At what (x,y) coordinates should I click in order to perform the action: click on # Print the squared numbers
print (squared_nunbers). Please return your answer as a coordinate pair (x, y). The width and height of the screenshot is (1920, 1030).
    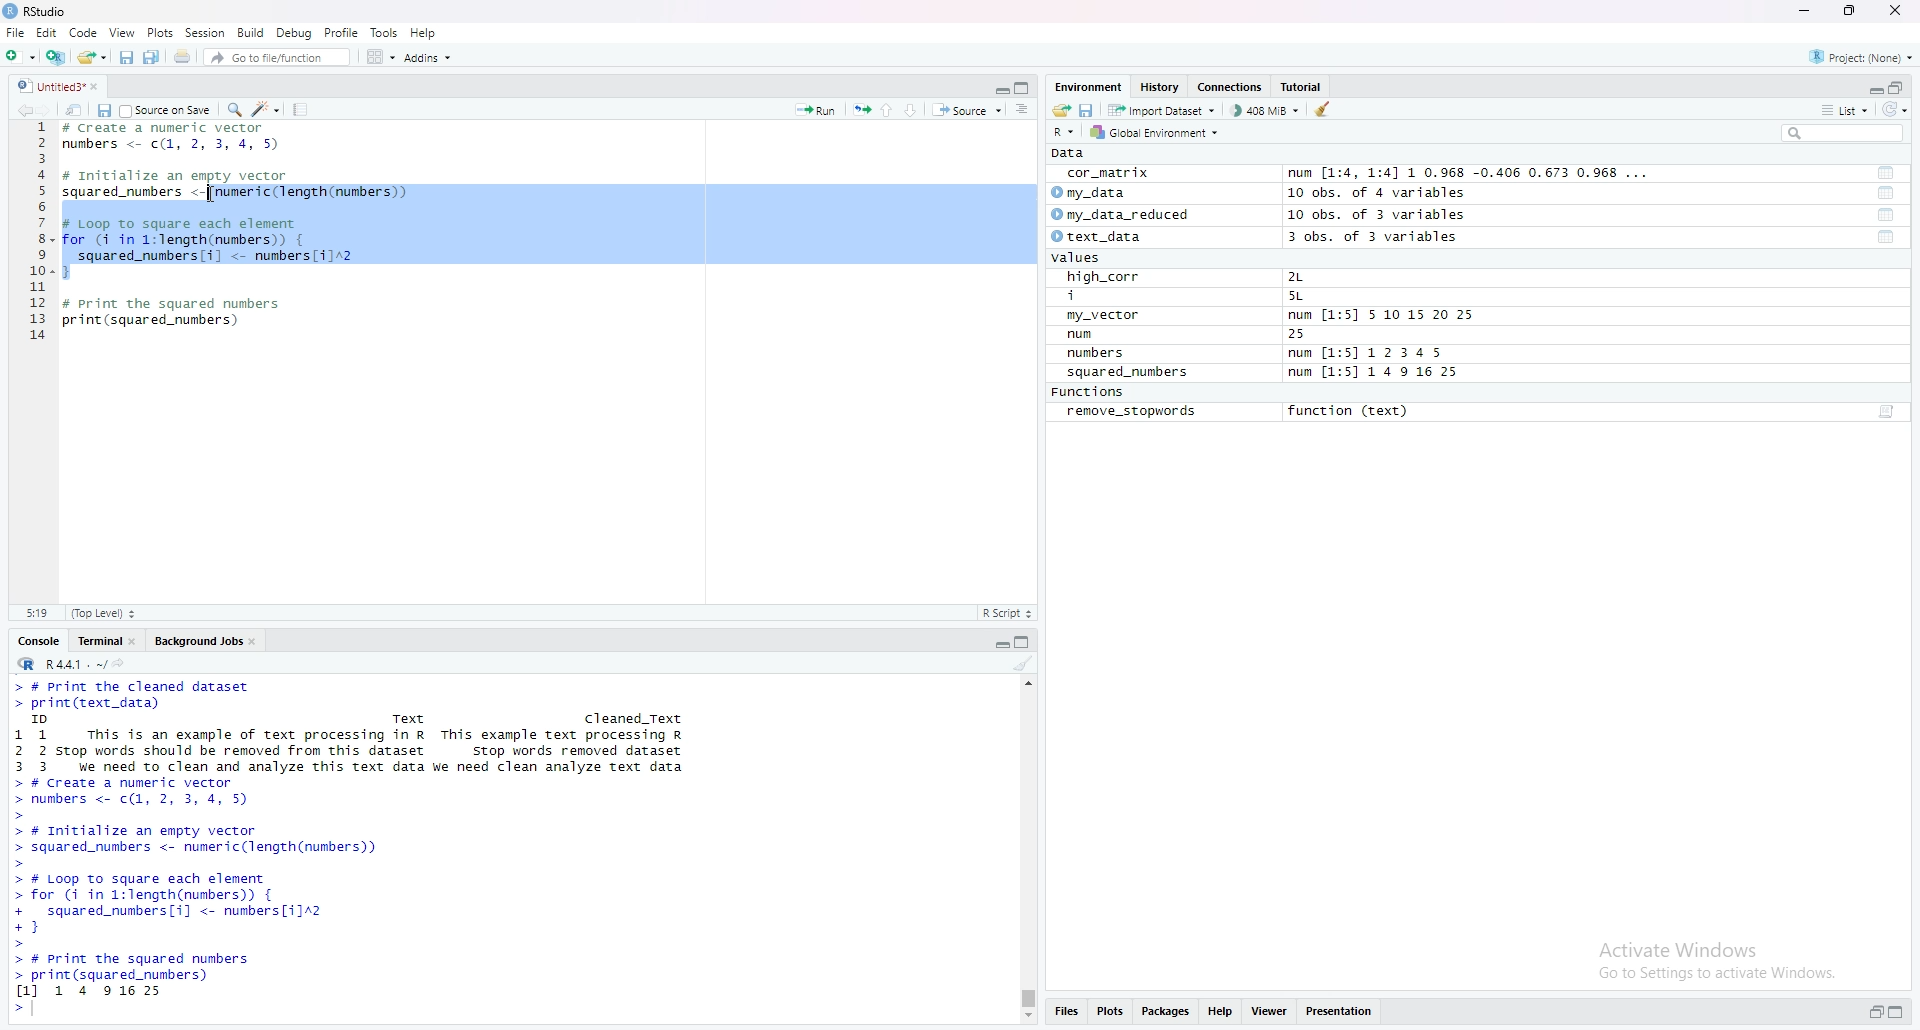
    Looking at the image, I should click on (174, 318).